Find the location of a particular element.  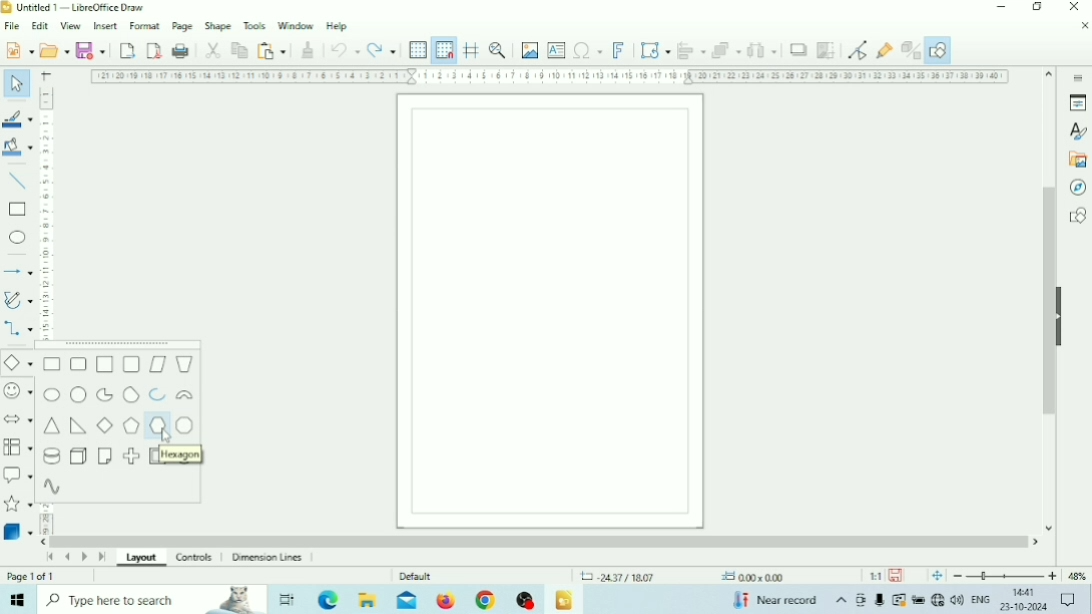

Cylinder is located at coordinates (50, 456).